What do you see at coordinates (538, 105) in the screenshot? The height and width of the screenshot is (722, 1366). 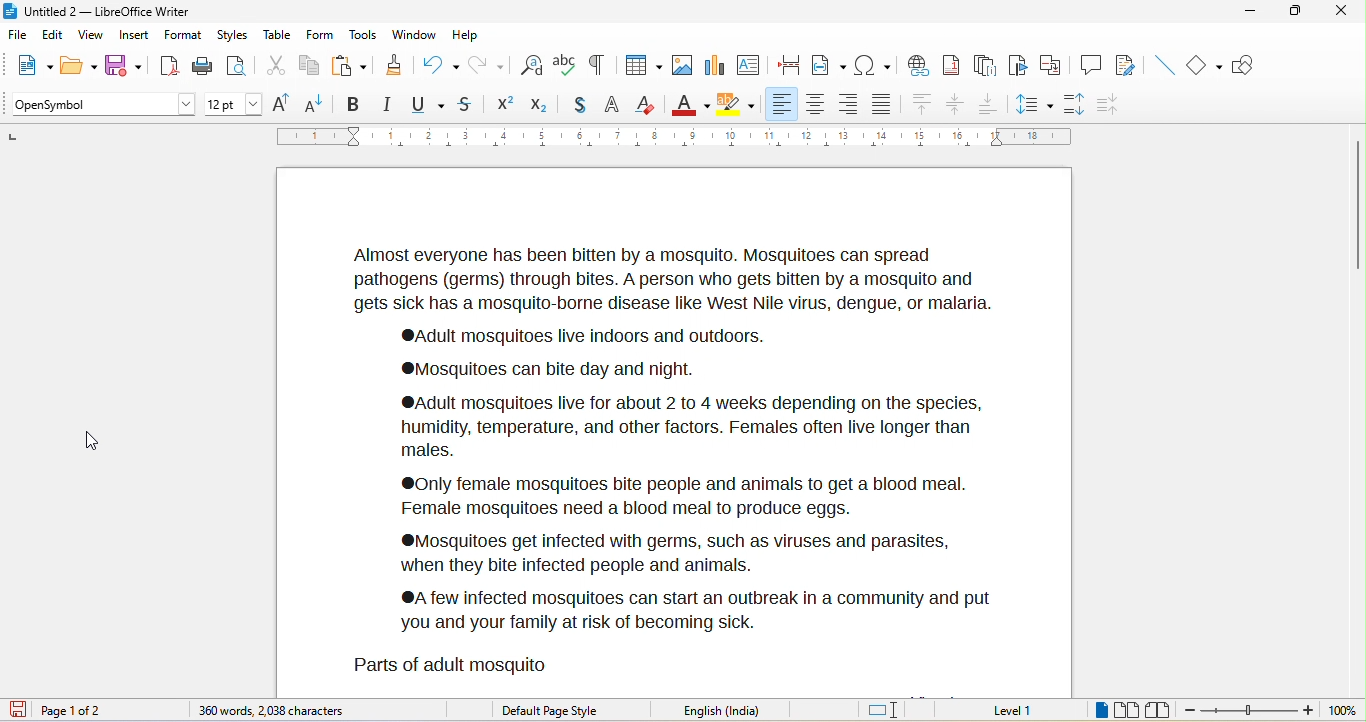 I see `subscript` at bounding box center [538, 105].